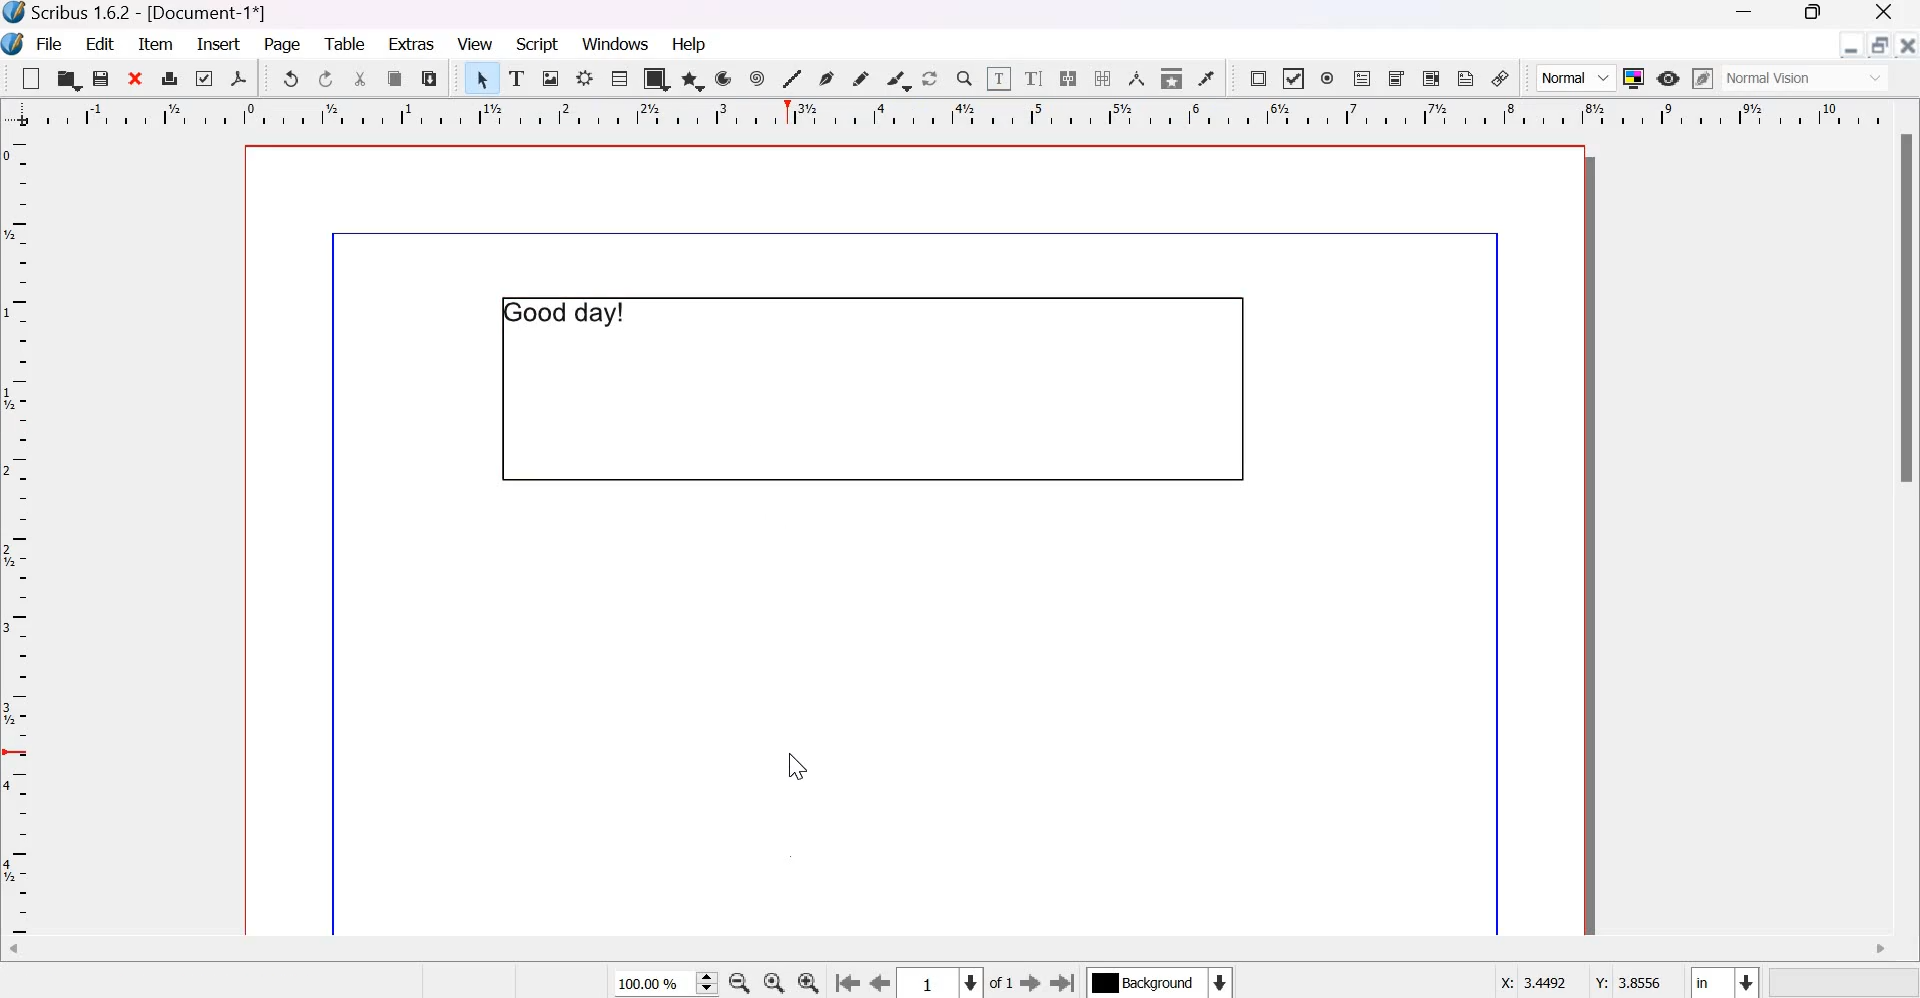  I want to click on undo, so click(290, 78).